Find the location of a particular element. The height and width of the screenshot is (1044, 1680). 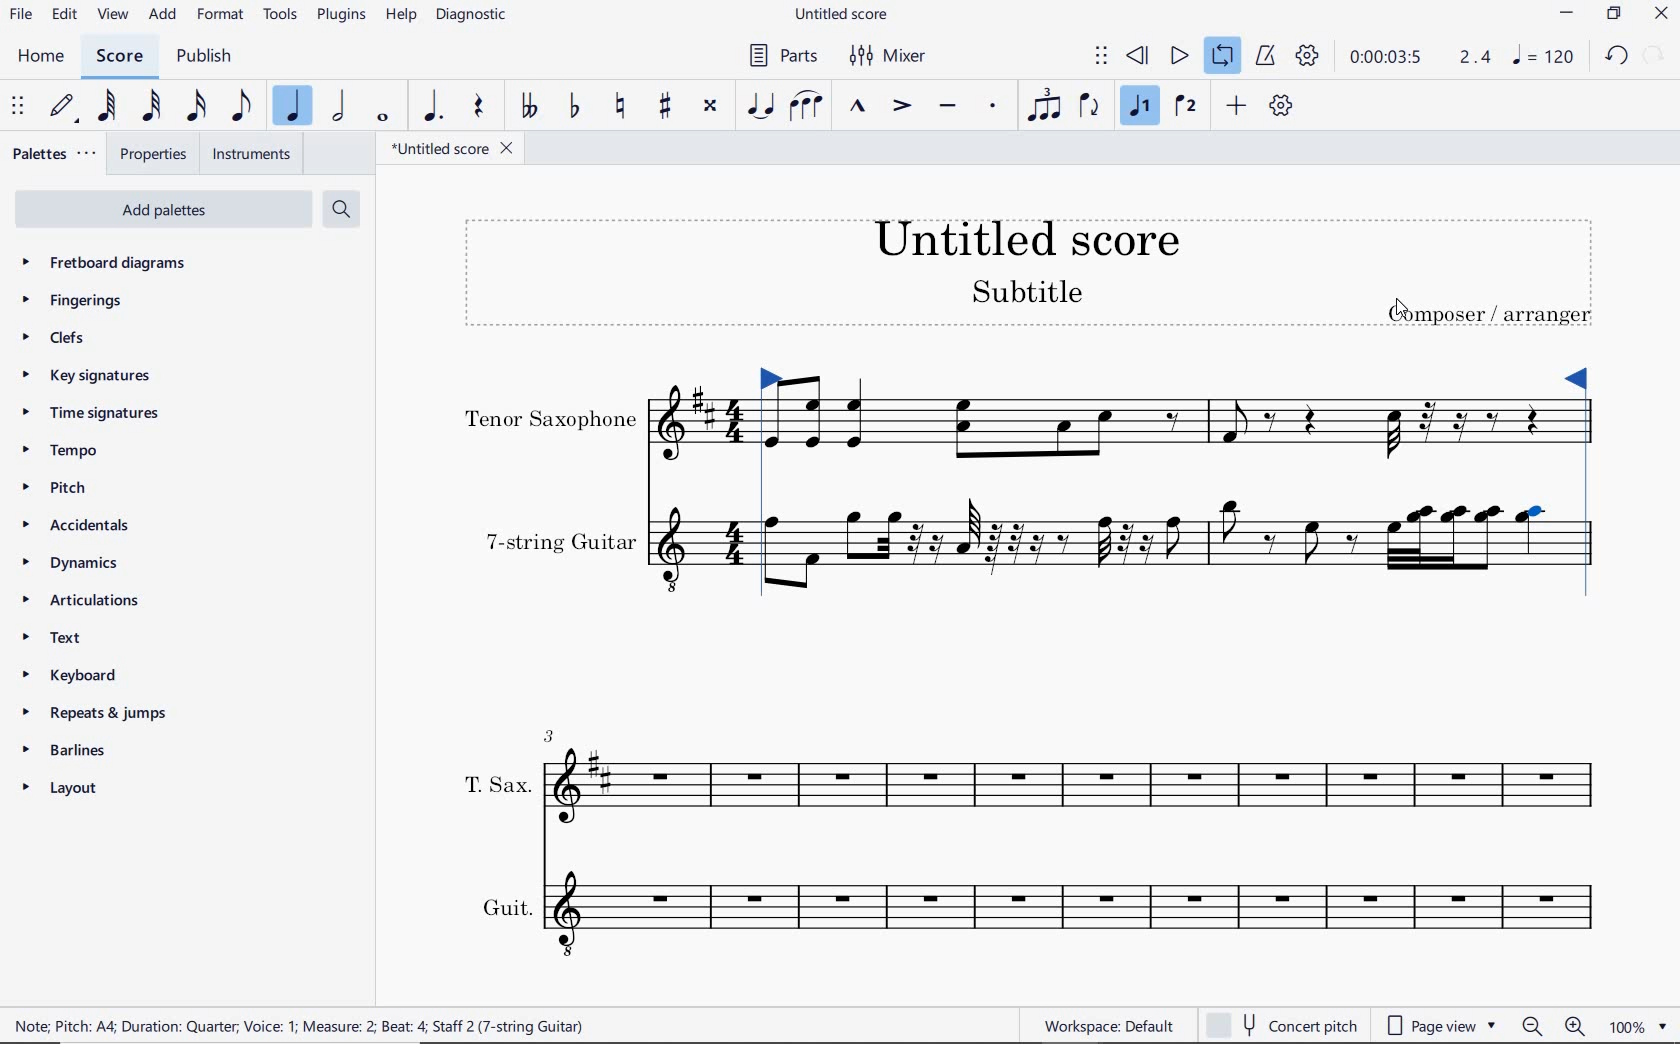

MARCATO is located at coordinates (857, 107).